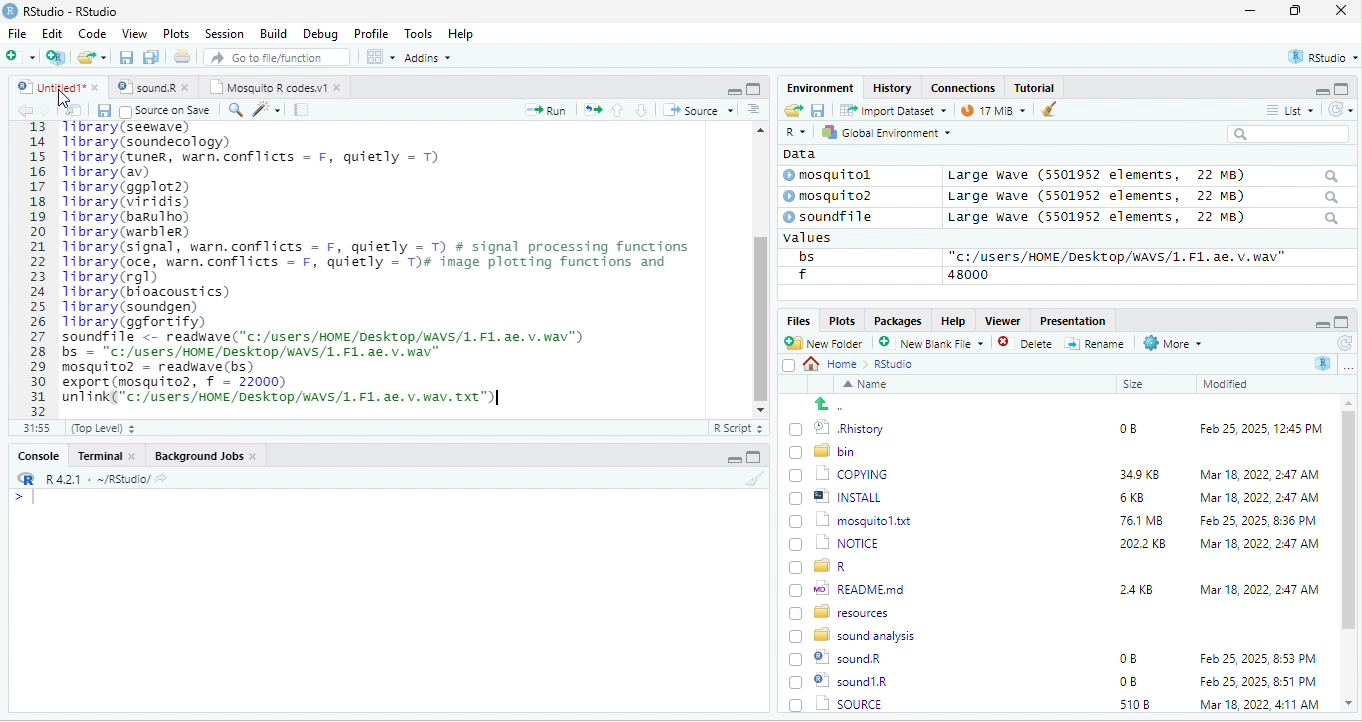 The width and height of the screenshot is (1362, 722). I want to click on values, so click(818, 238).